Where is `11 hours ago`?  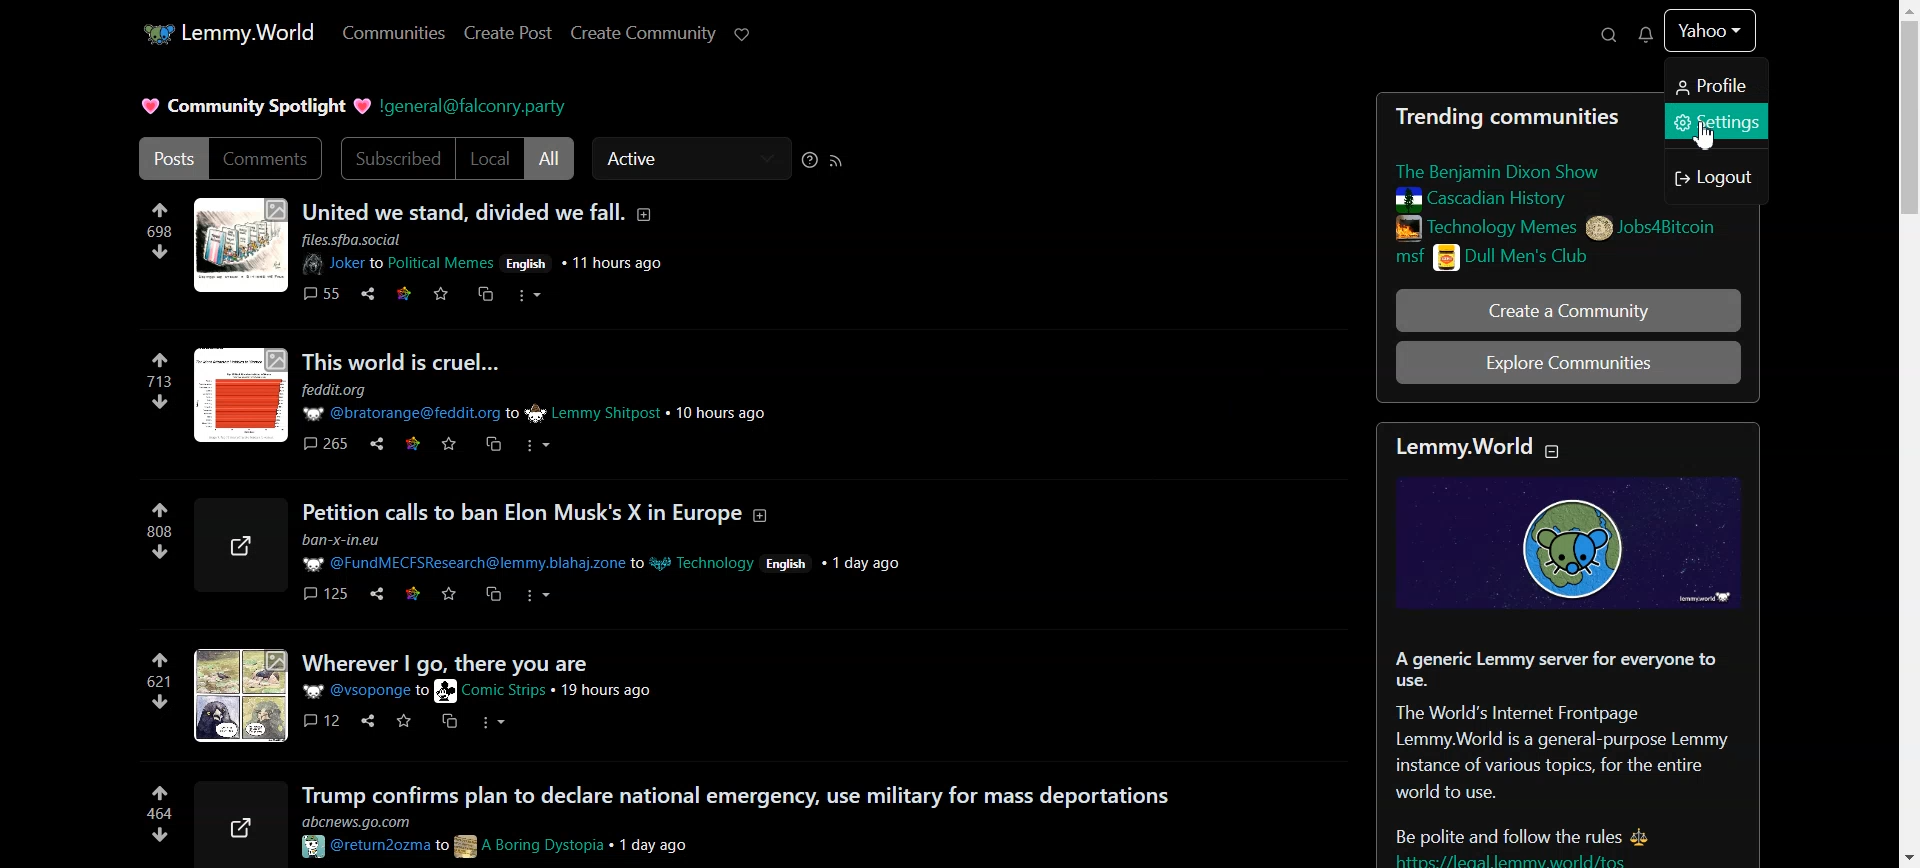
11 hours ago is located at coordinates (616, 260).